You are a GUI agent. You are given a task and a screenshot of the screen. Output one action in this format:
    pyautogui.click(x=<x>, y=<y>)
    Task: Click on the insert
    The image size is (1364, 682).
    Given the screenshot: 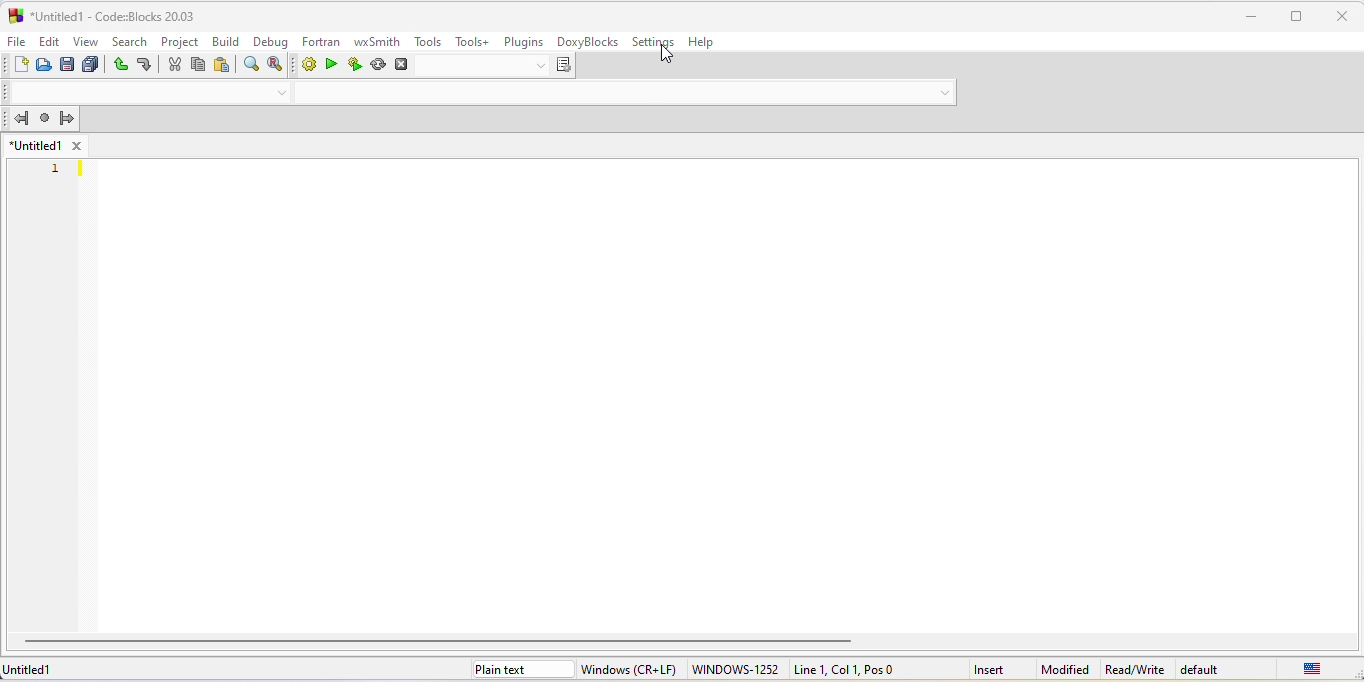 What is the action you would take?
    pyautogui.click(x=989, y=670)
    